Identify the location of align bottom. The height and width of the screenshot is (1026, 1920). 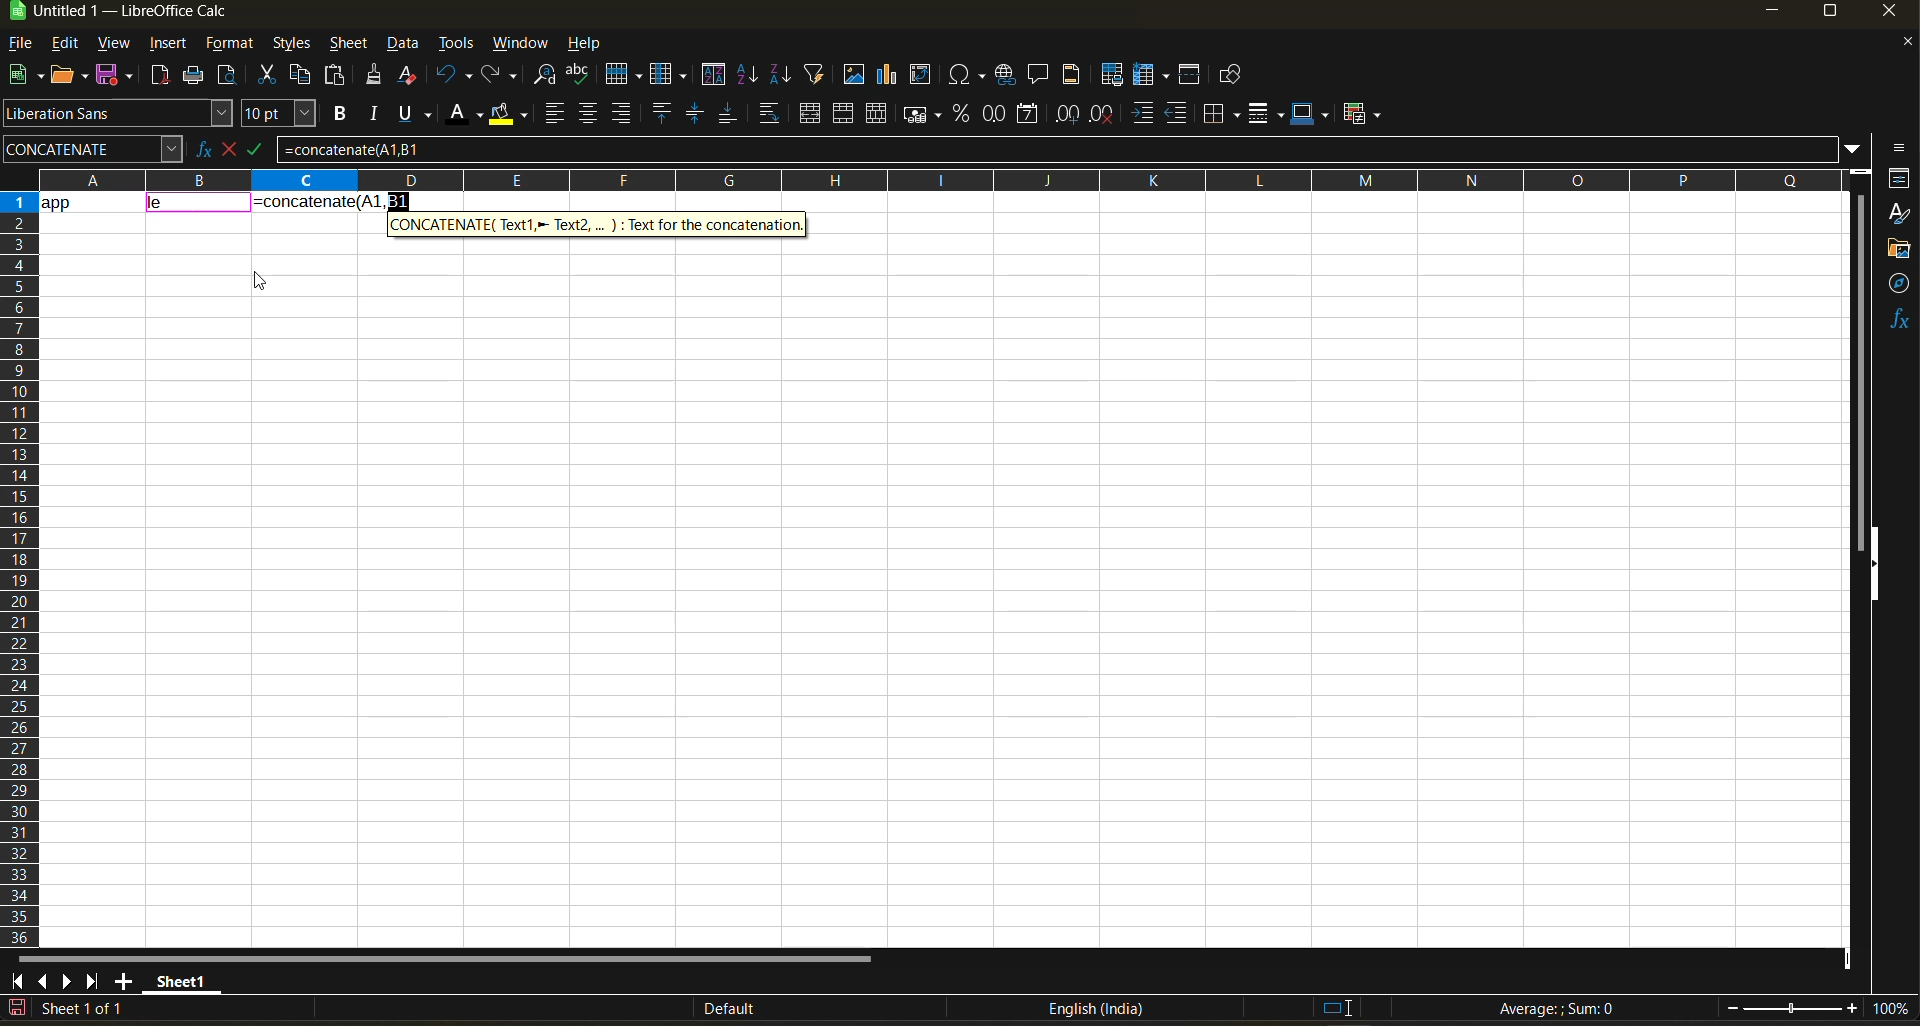
(729, 113).